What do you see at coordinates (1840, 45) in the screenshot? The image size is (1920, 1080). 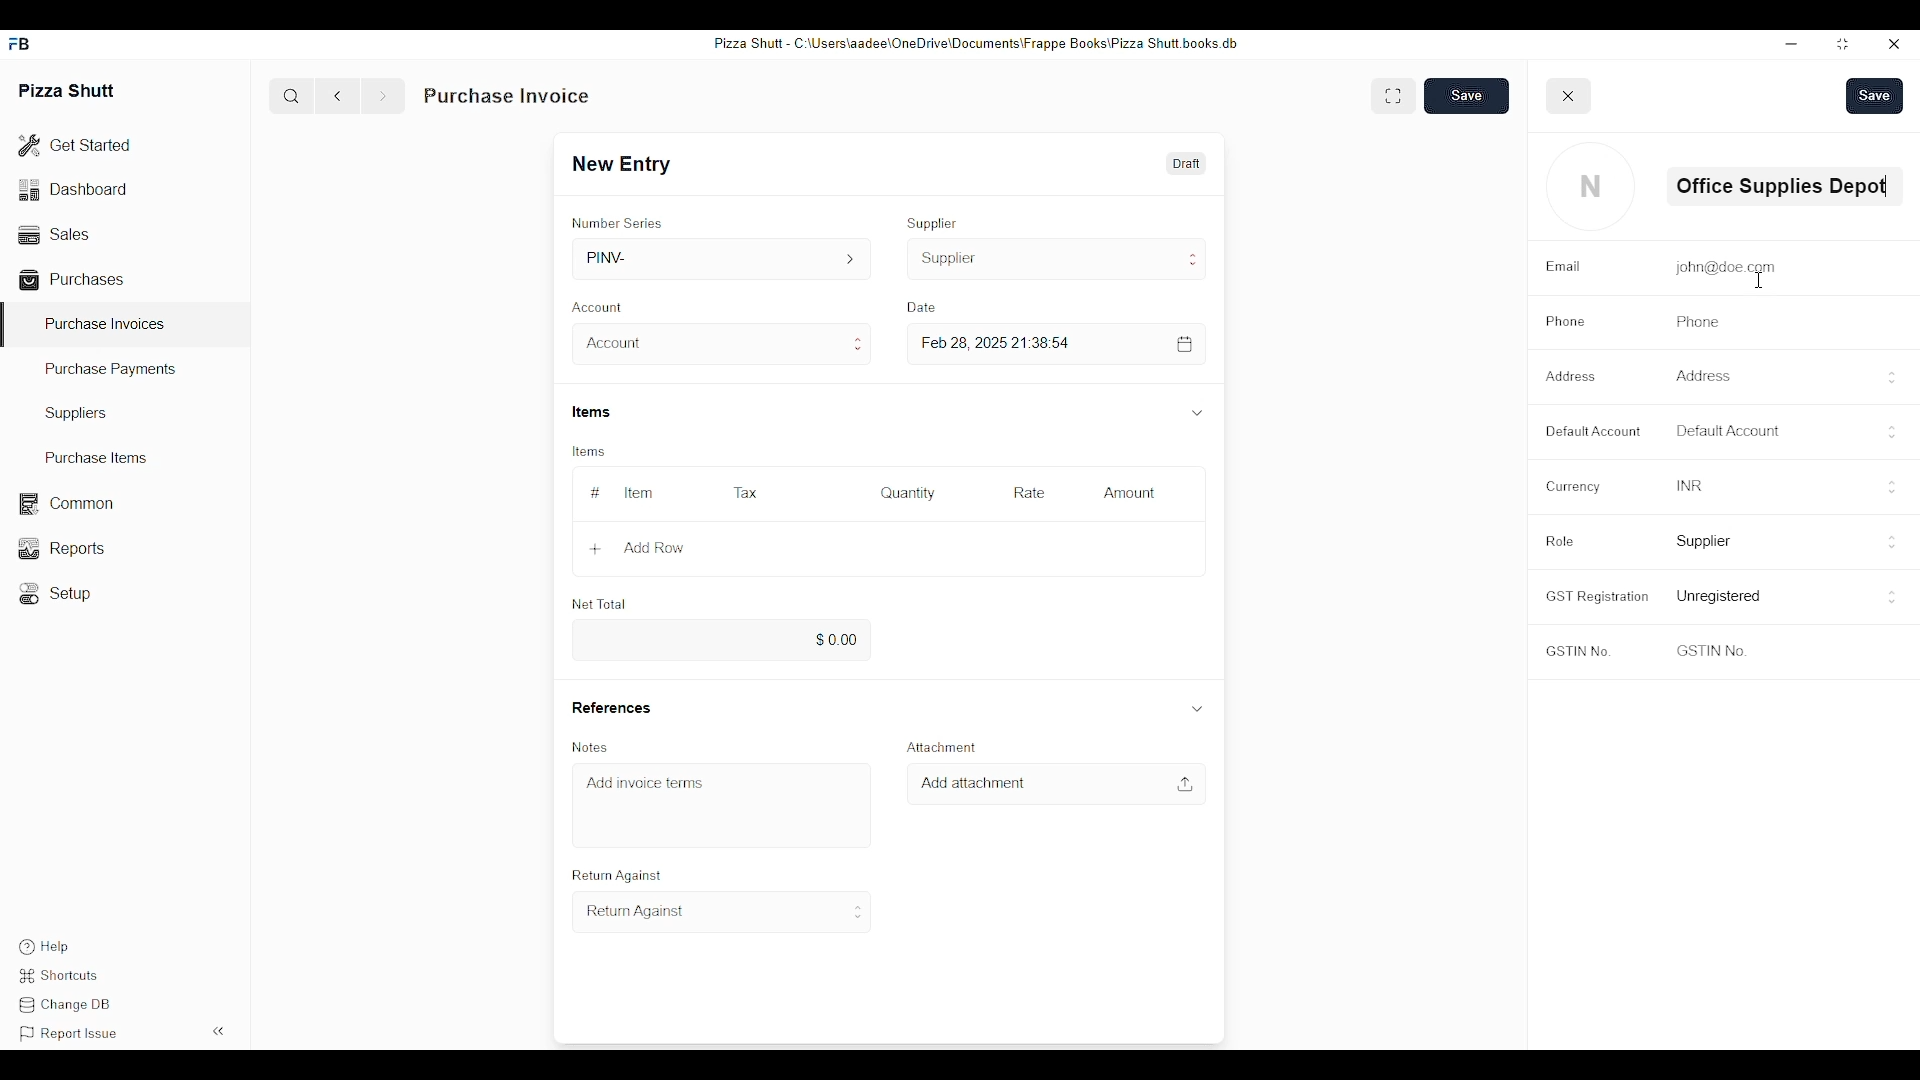 I see `resize` at bounding box center [1840, 45].